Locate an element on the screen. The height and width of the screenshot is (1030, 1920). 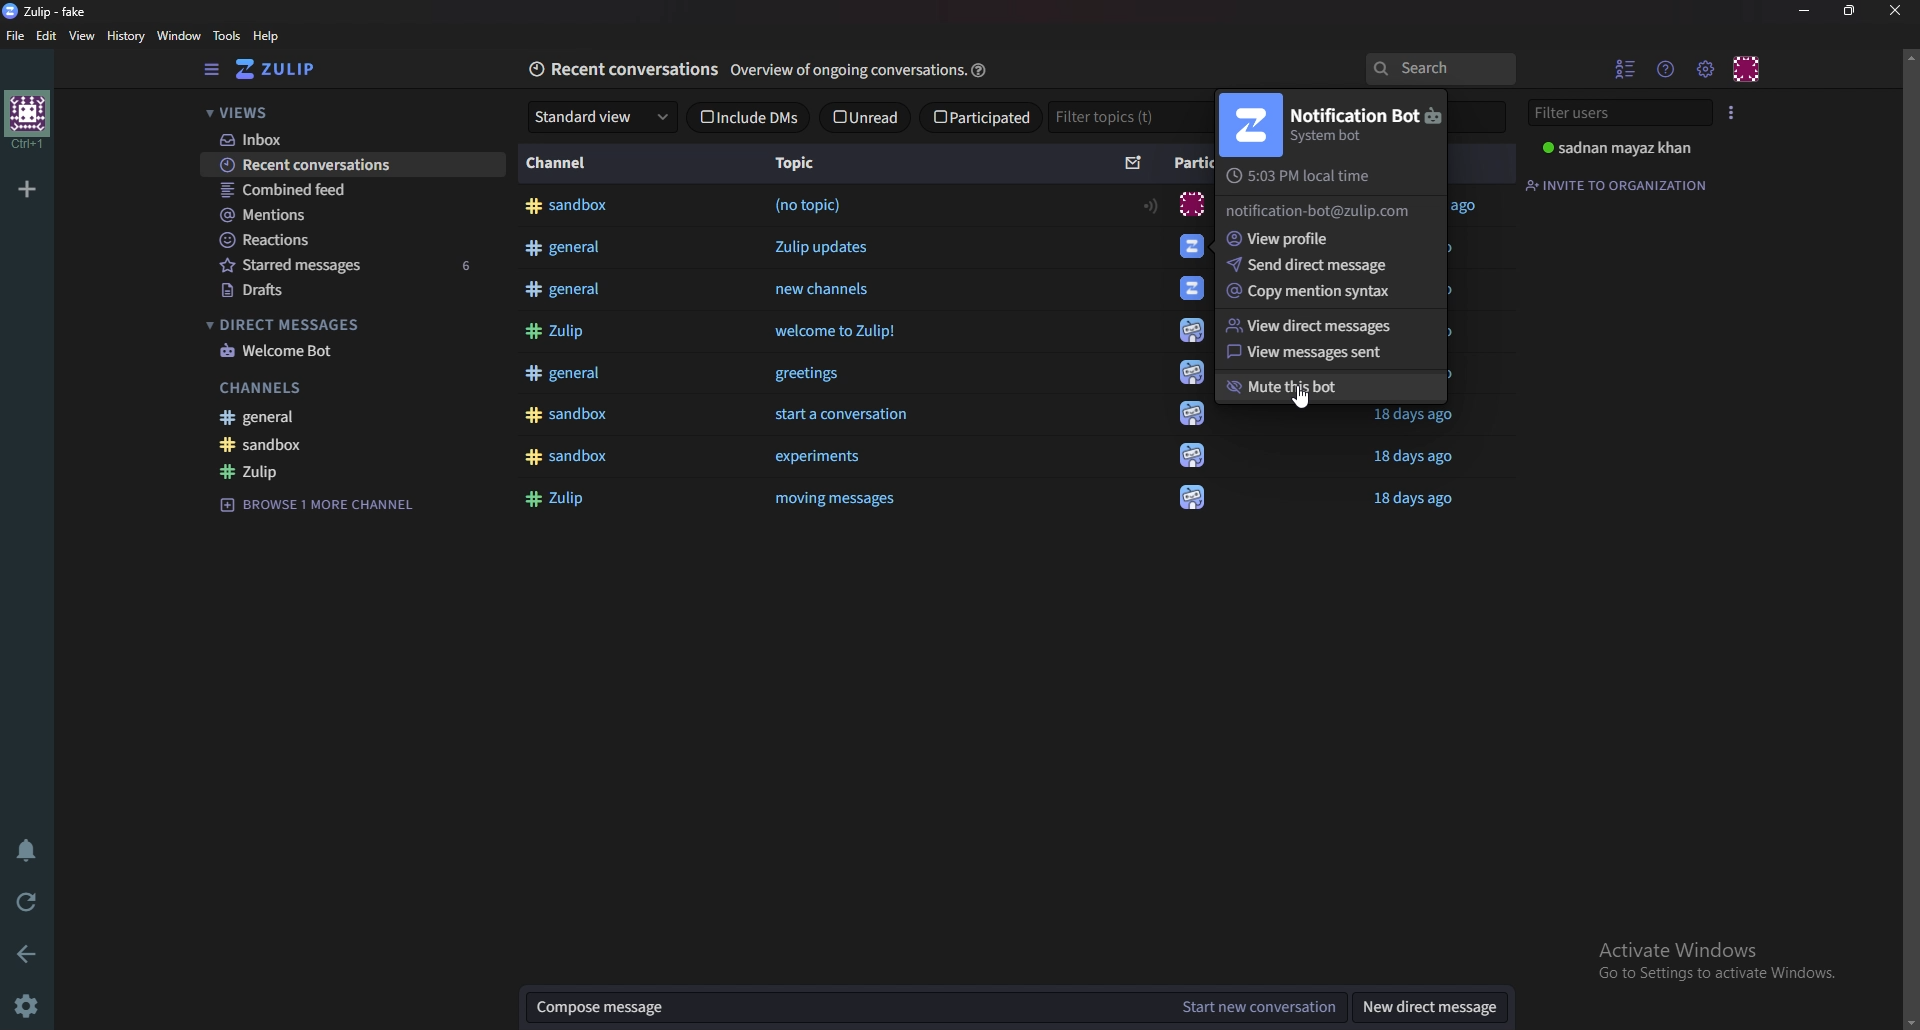
#general is located at coordinates (560, 373).